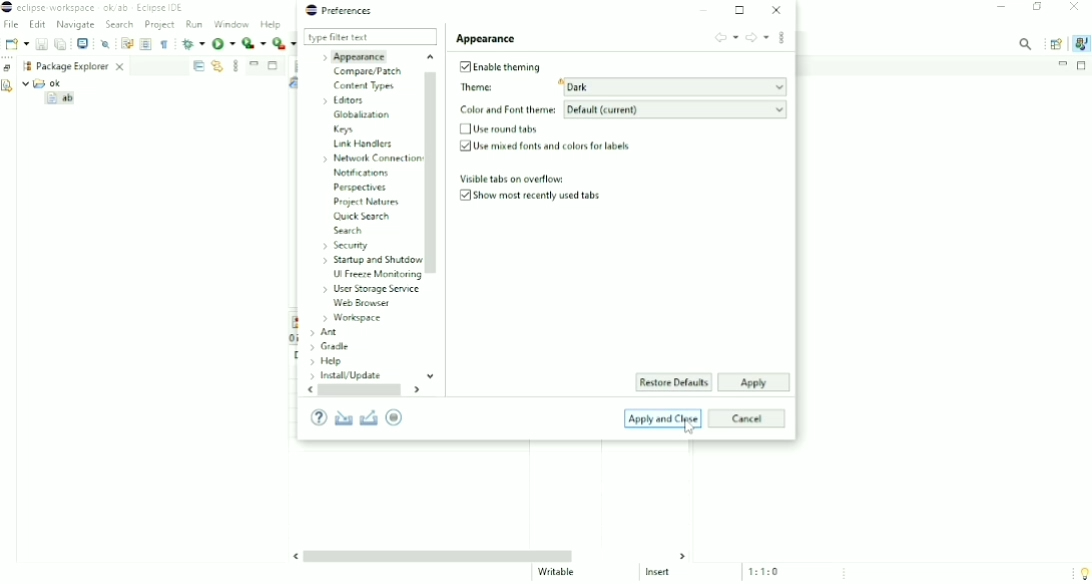 This screenshot has height=584, width=1092. What do you see at coordinates (363, 187) in the screenshot?
I see `Perspectives` at bounding box center [363, 187].